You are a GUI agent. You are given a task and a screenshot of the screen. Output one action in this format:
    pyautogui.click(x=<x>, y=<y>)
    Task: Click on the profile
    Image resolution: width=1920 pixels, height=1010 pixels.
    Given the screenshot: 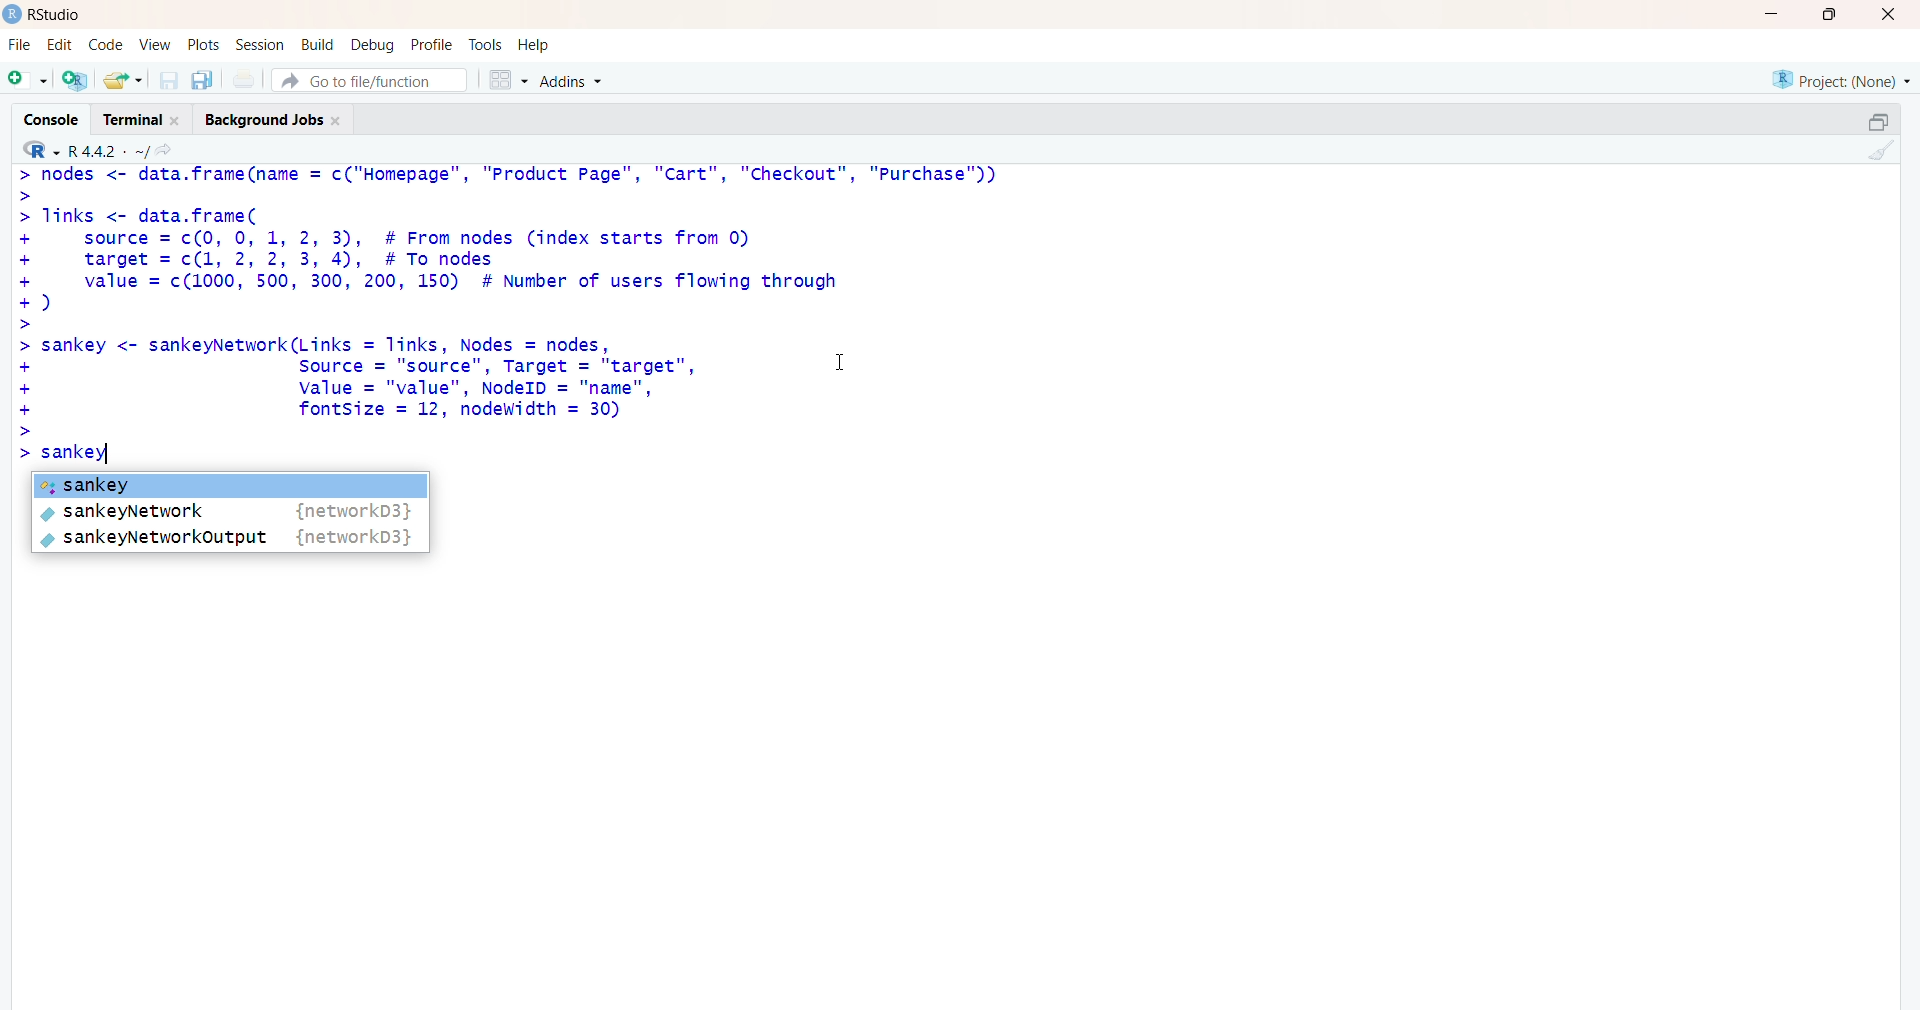 What is the action you would take?
    pyautogui.click(x=431, y=43)
    